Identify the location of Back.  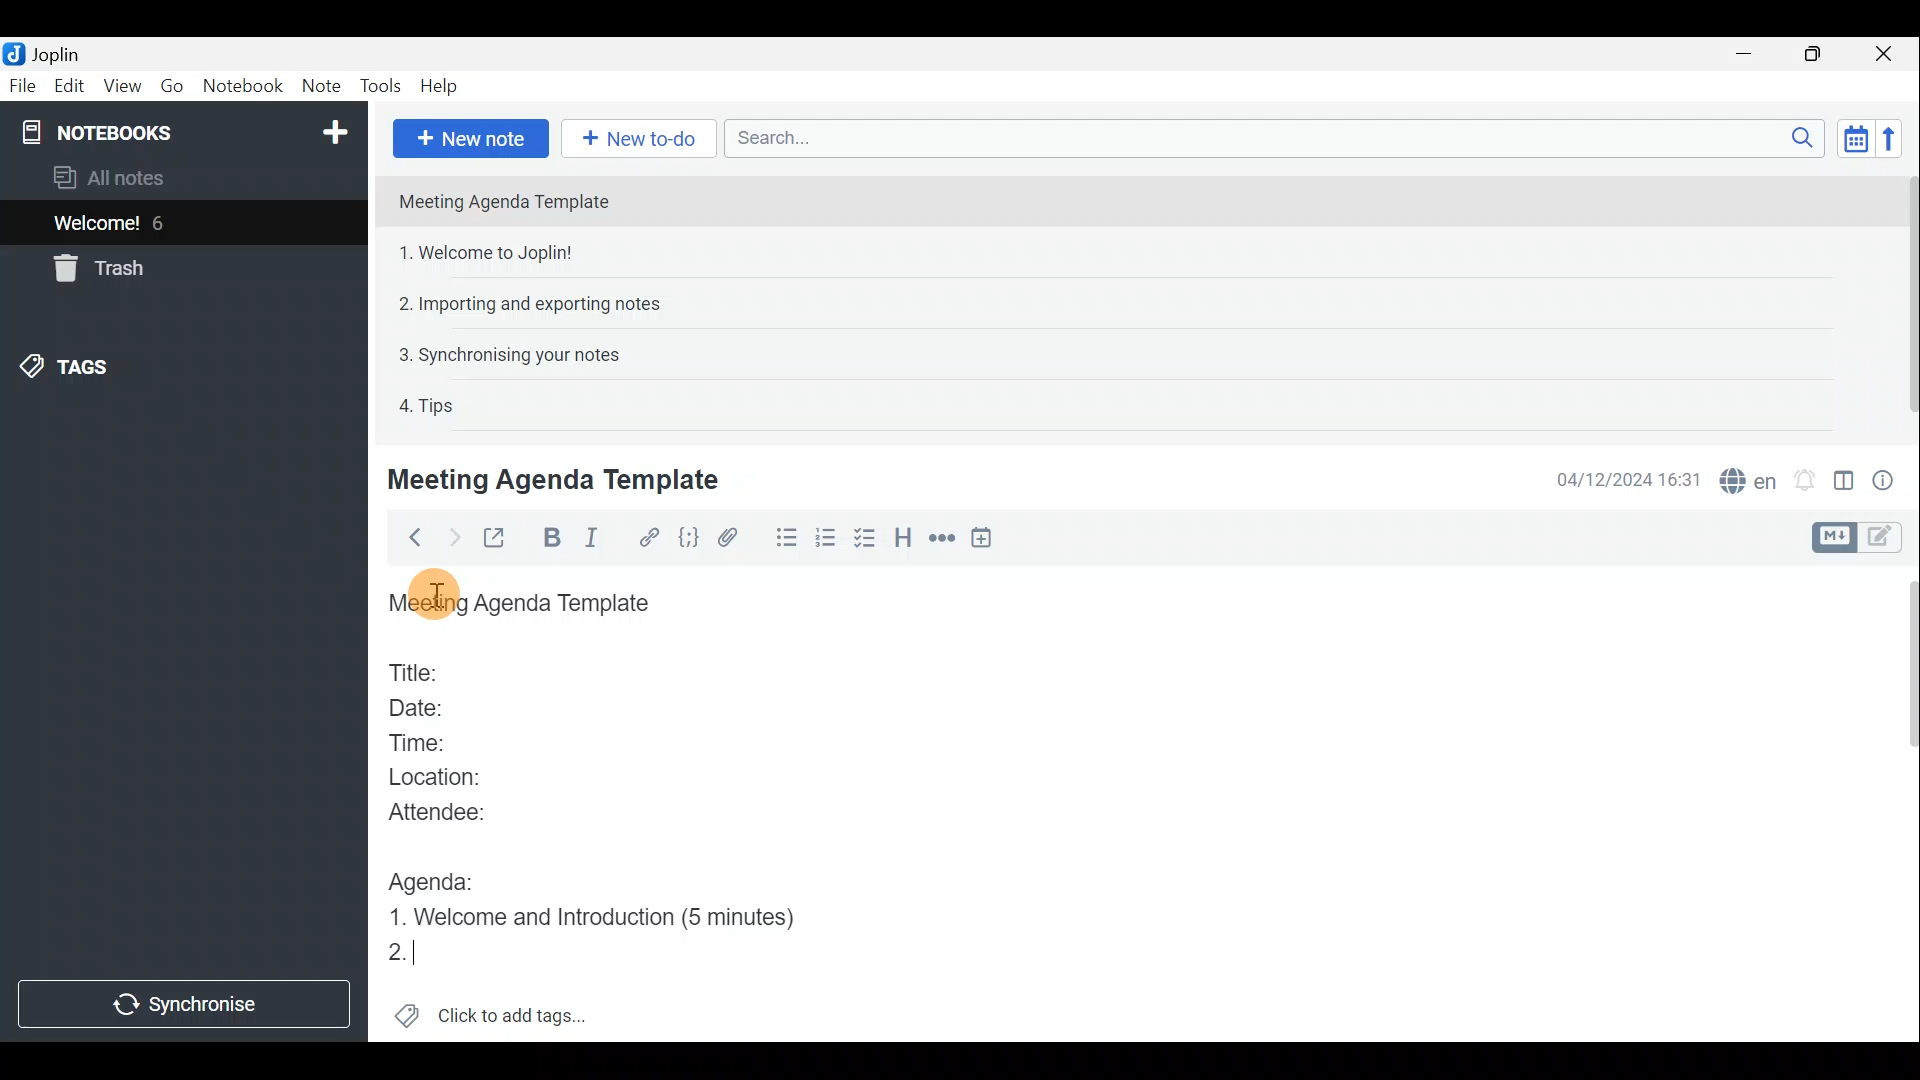
(409, 541).